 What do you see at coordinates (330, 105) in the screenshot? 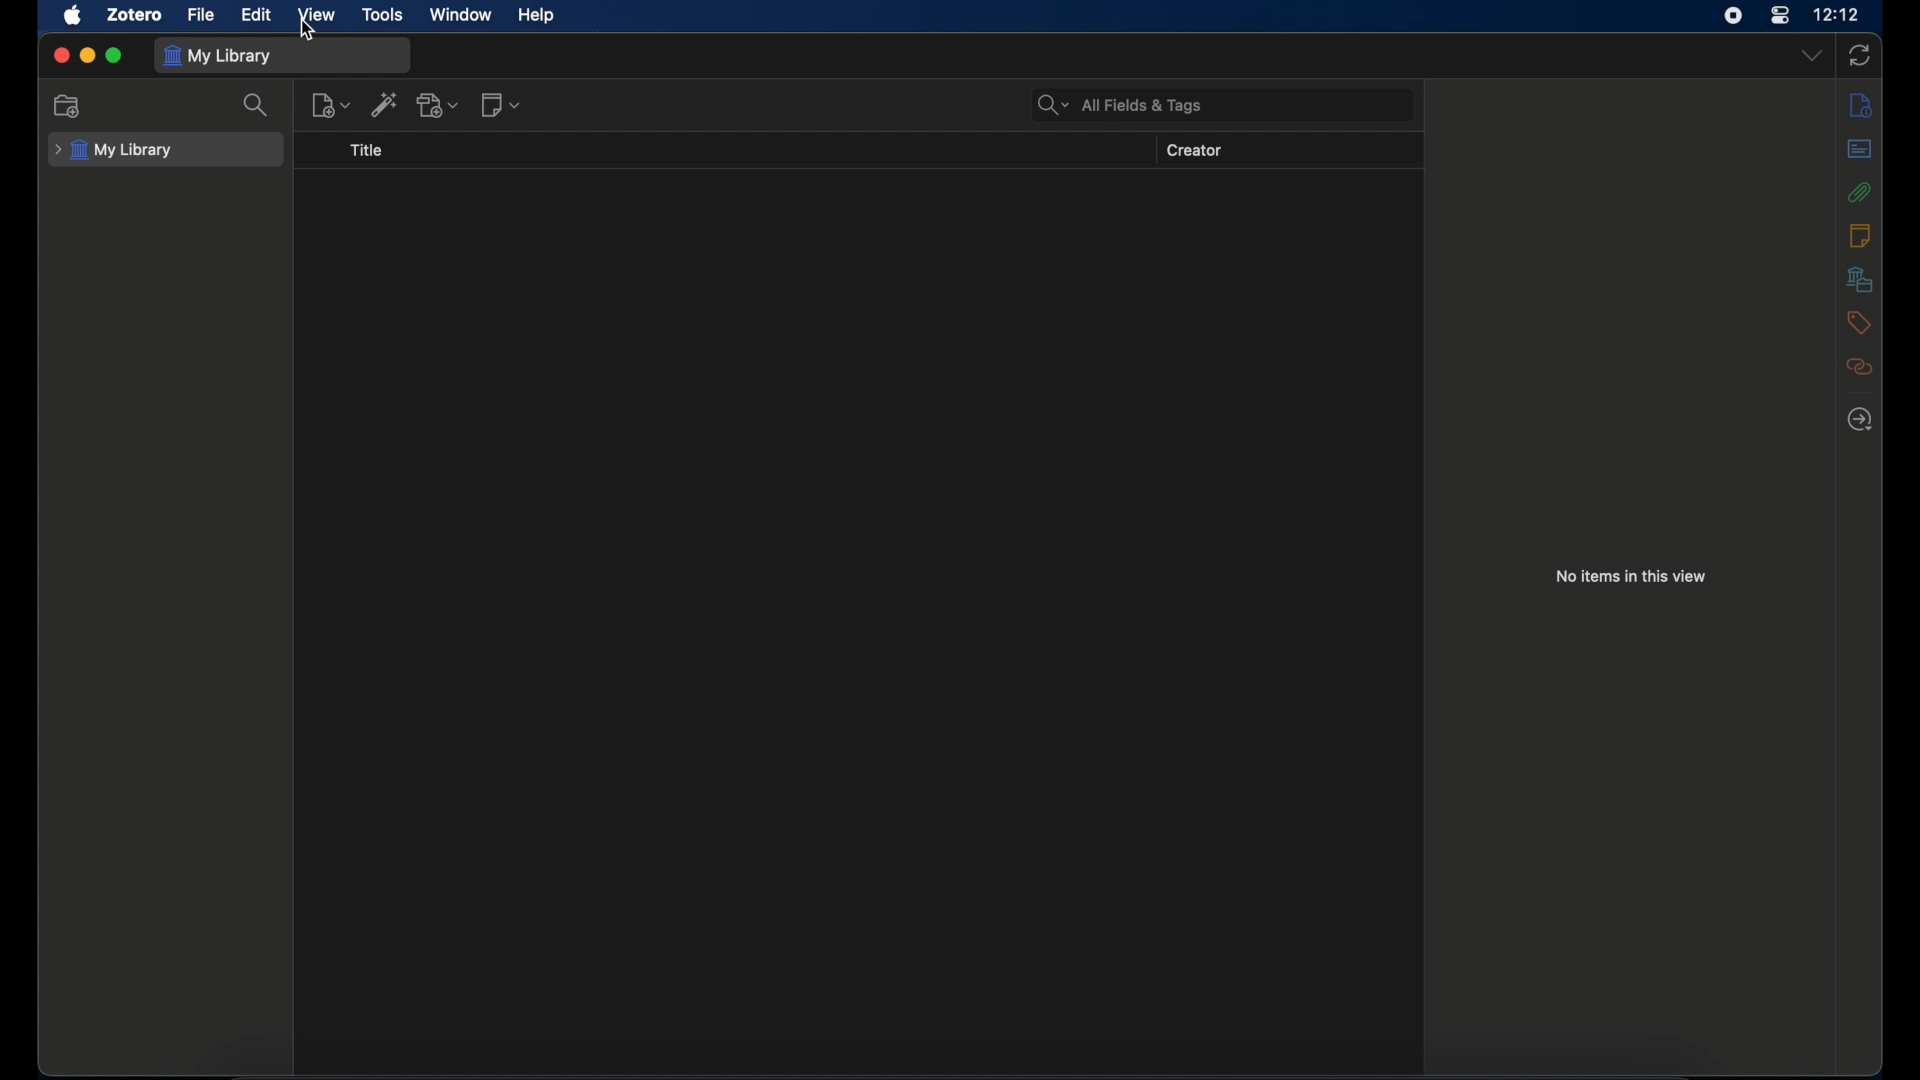
I see `new item` at bounding box center [330, 105].